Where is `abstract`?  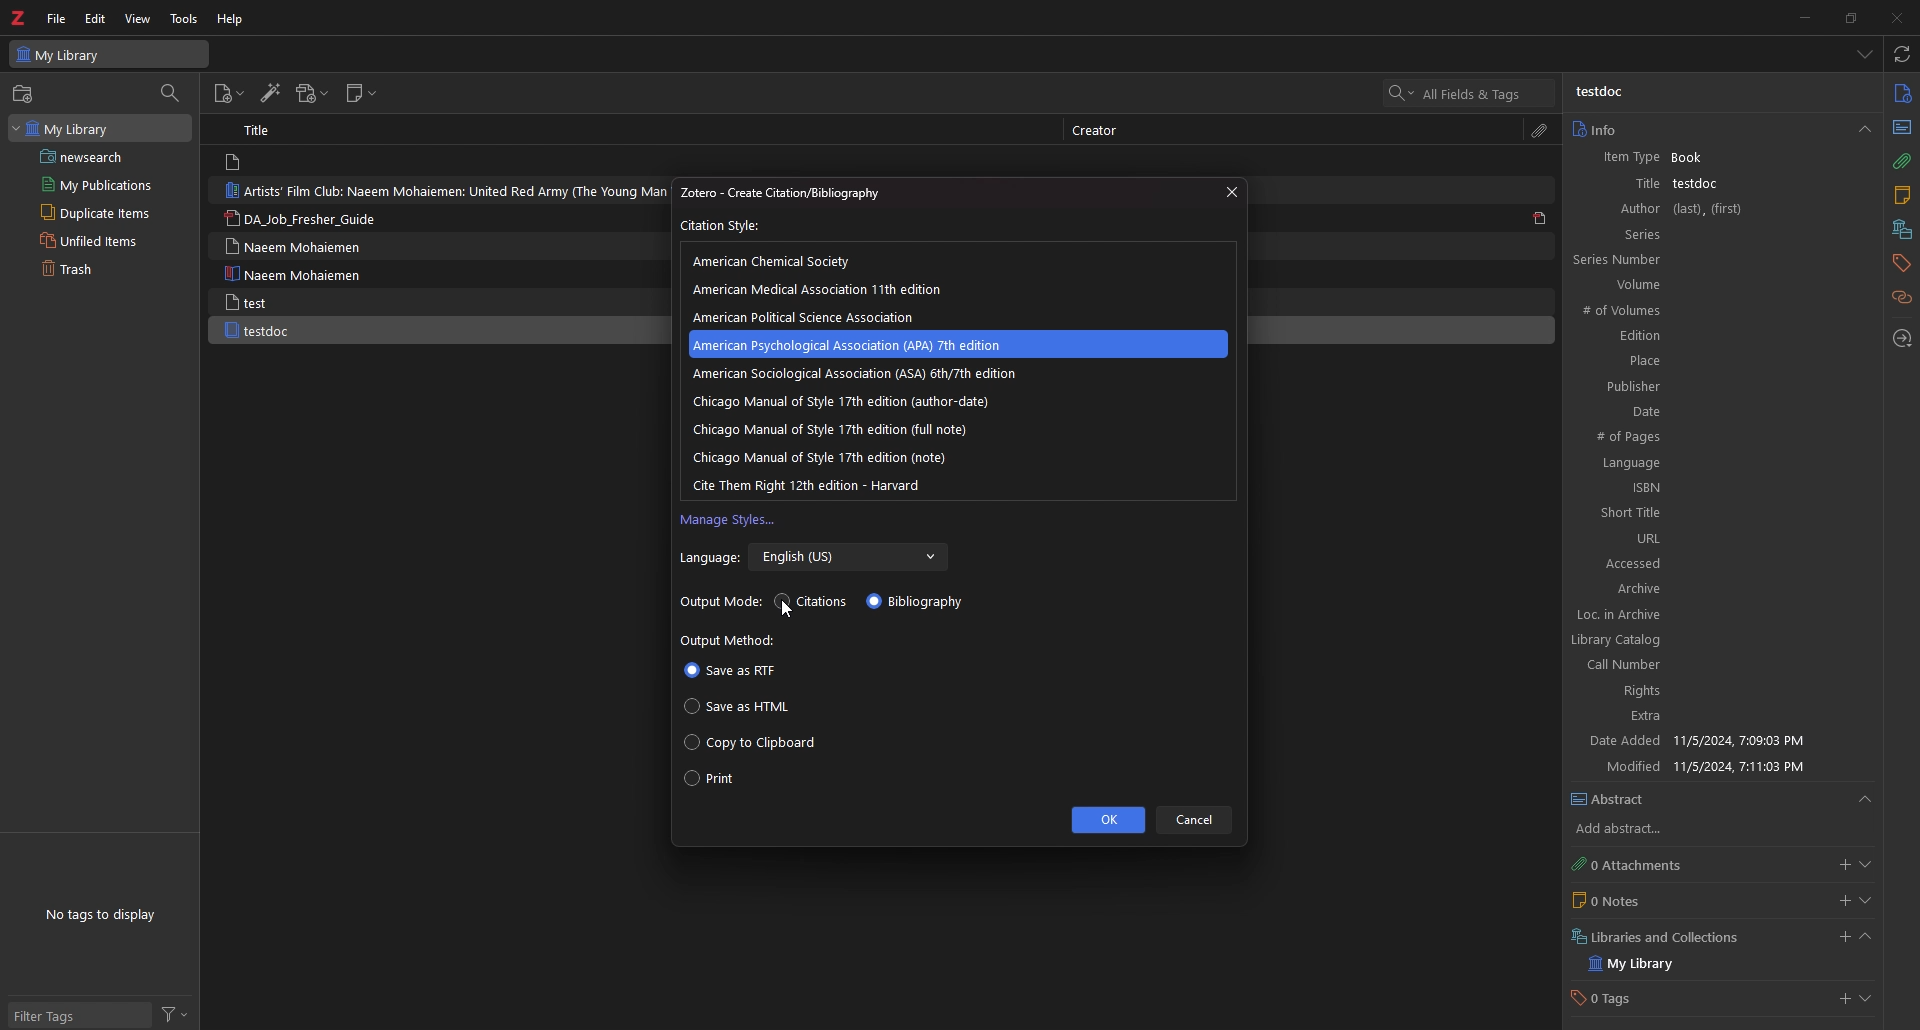
abstract is located at coordinates (1900, 126).